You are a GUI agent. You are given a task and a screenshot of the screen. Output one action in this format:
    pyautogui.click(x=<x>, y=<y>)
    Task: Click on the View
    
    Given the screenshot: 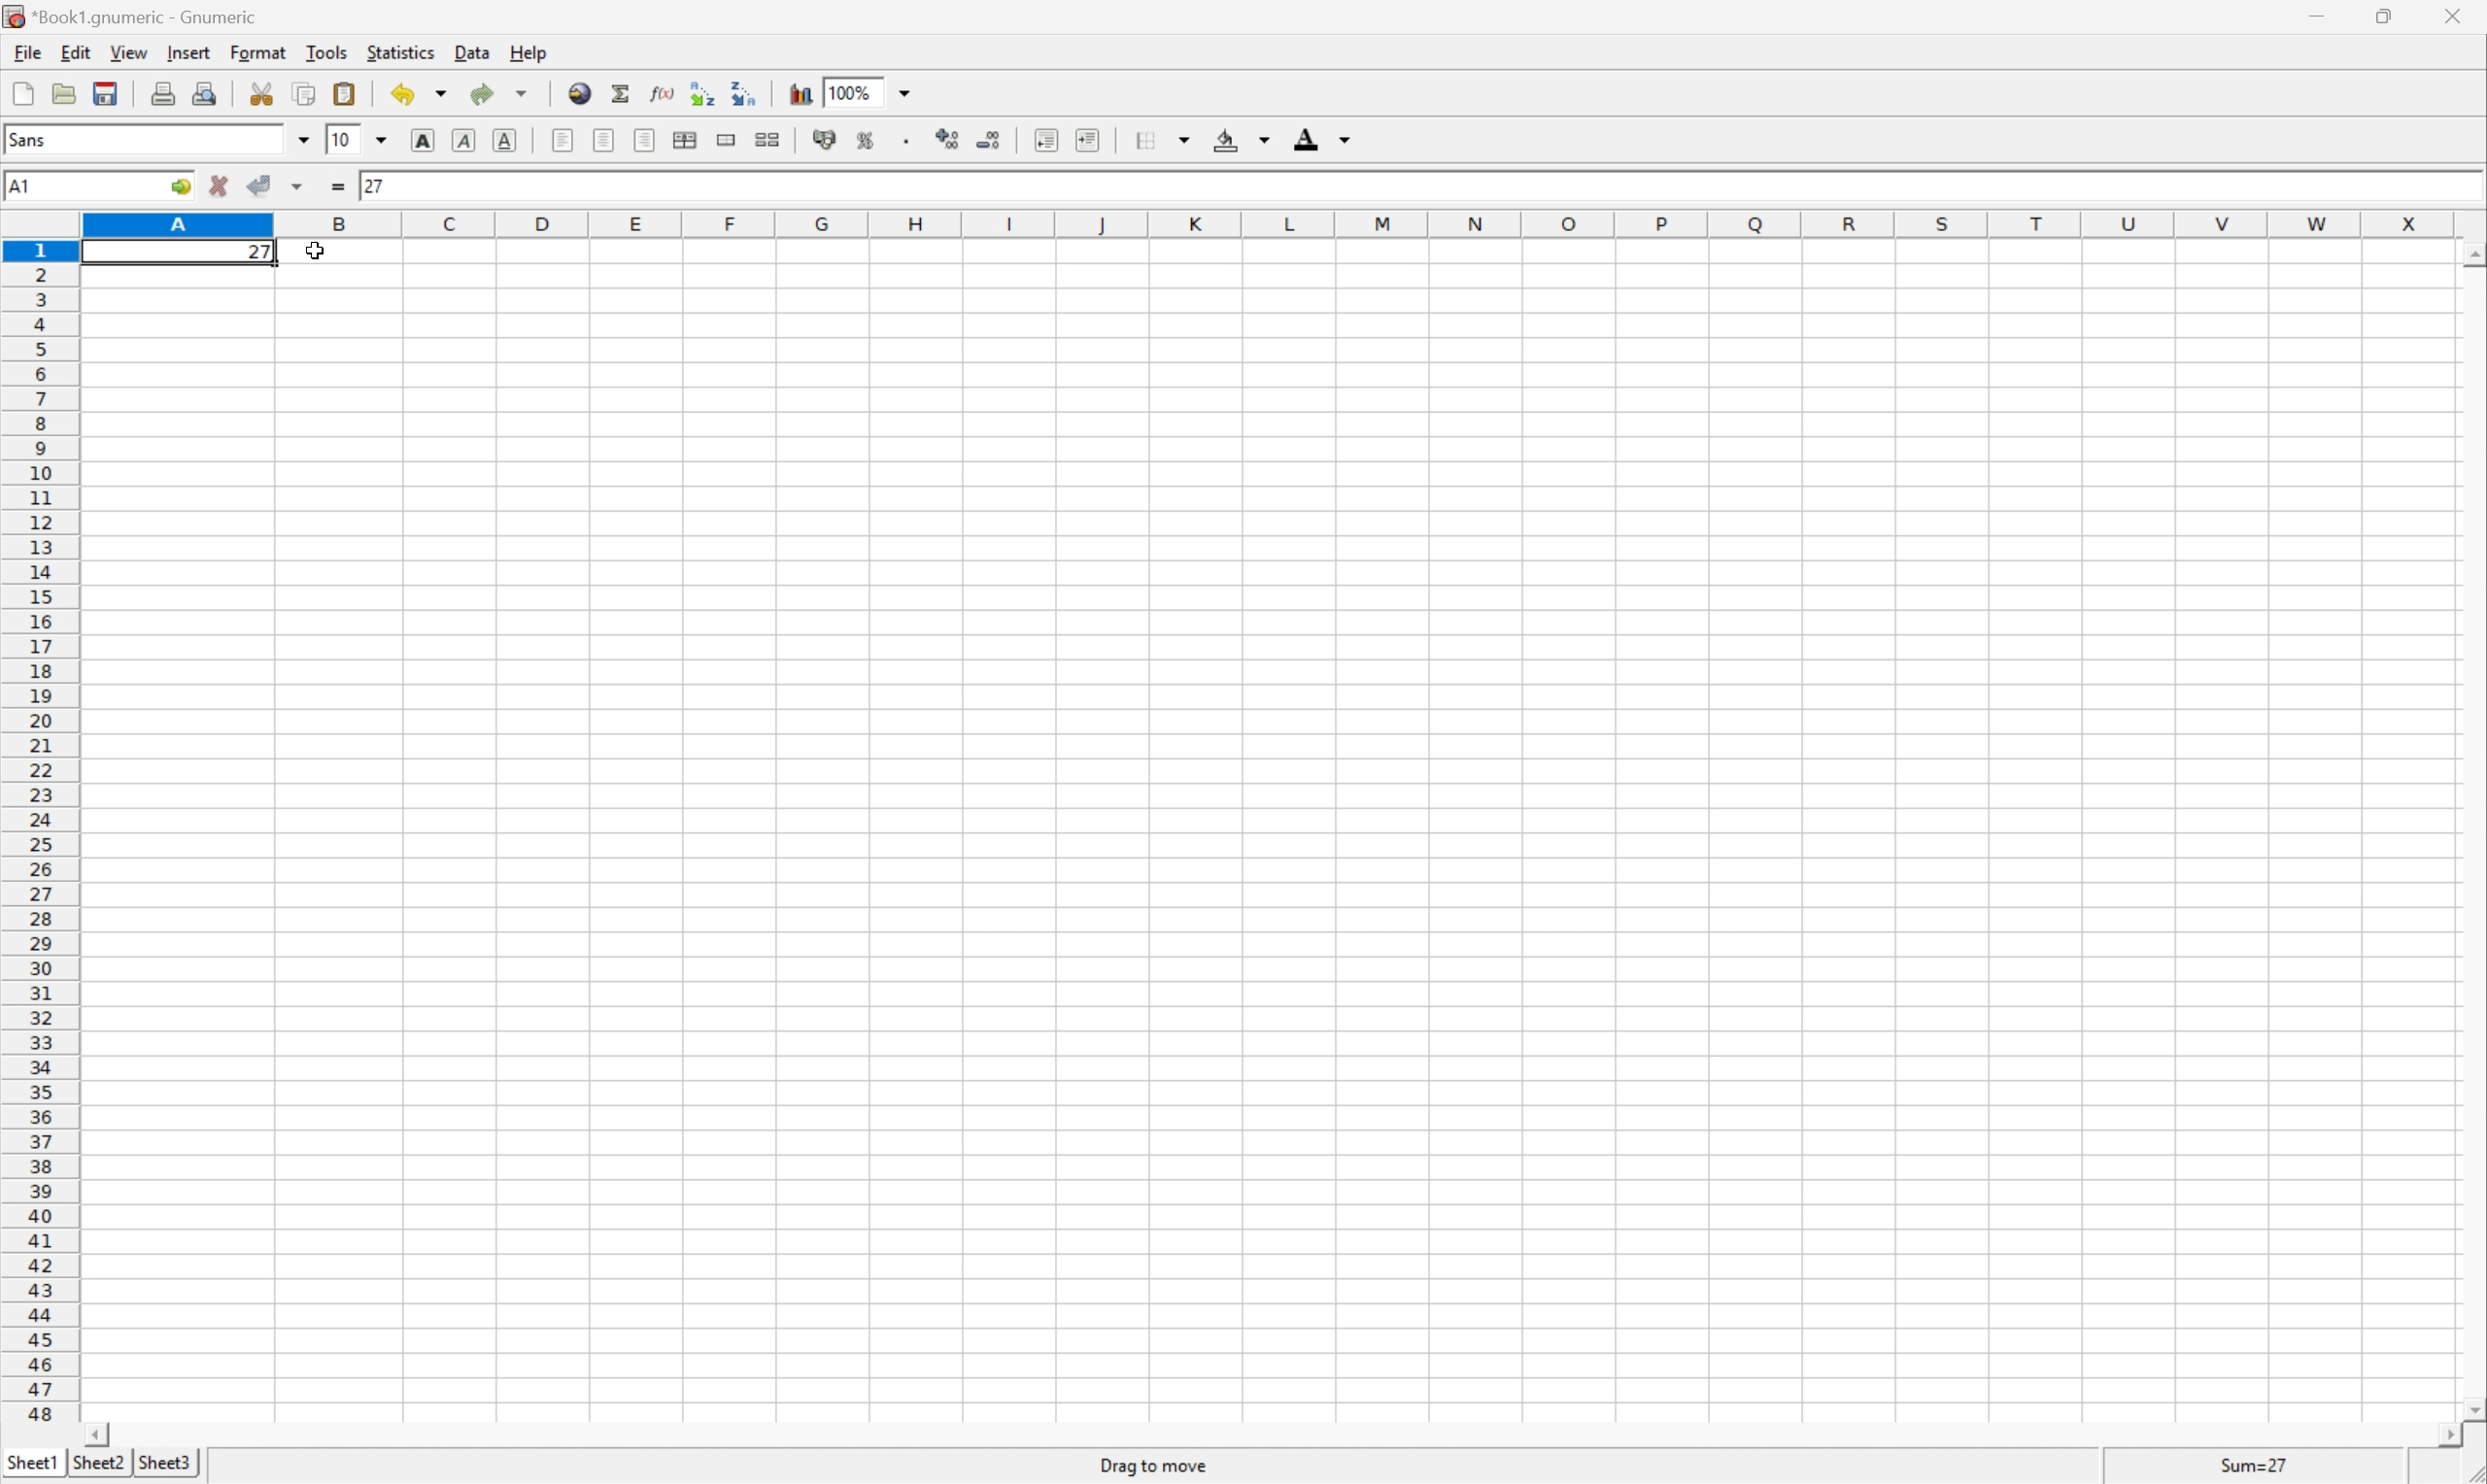 What is the action you would take?
    pyautogui.click(x=129, y=52)
    